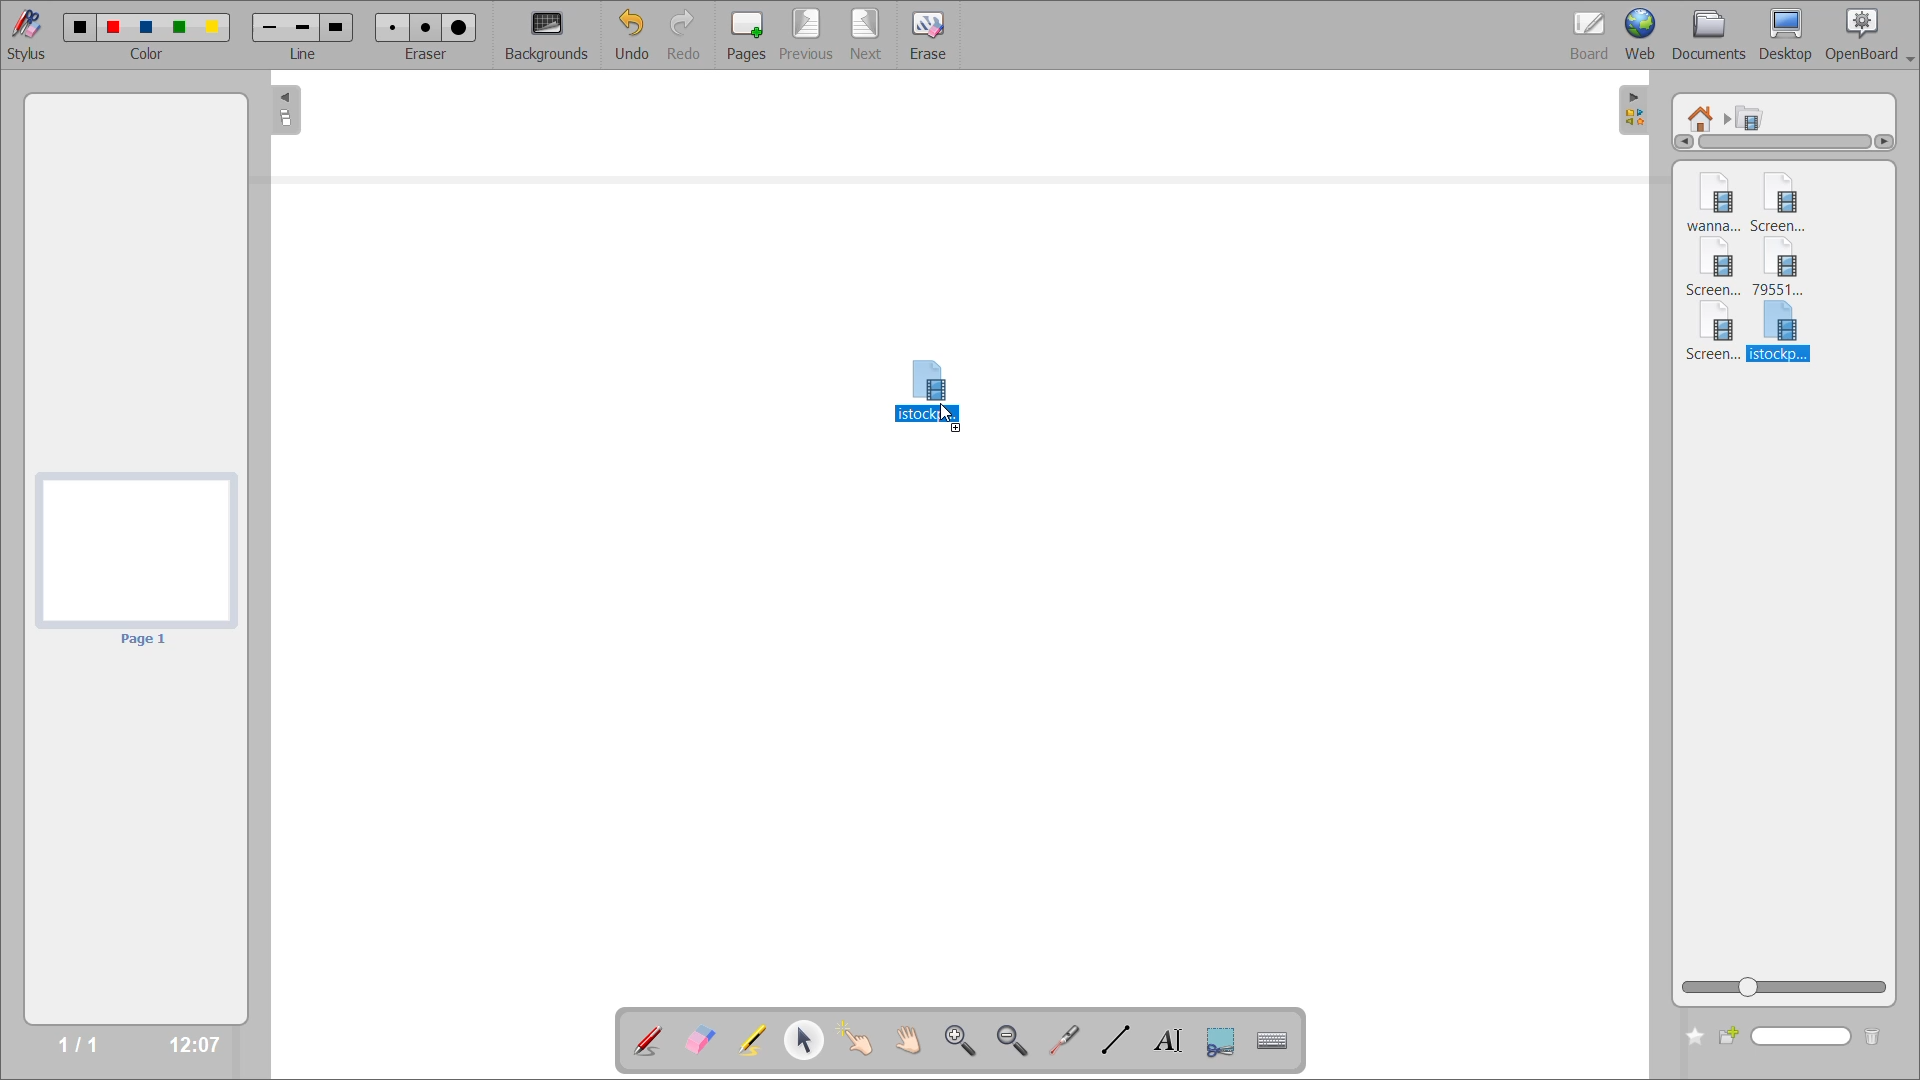  What do you see at coordinates (429, 56) in the screenshot?
I see `eraser ` at bounding box center [429, 56].